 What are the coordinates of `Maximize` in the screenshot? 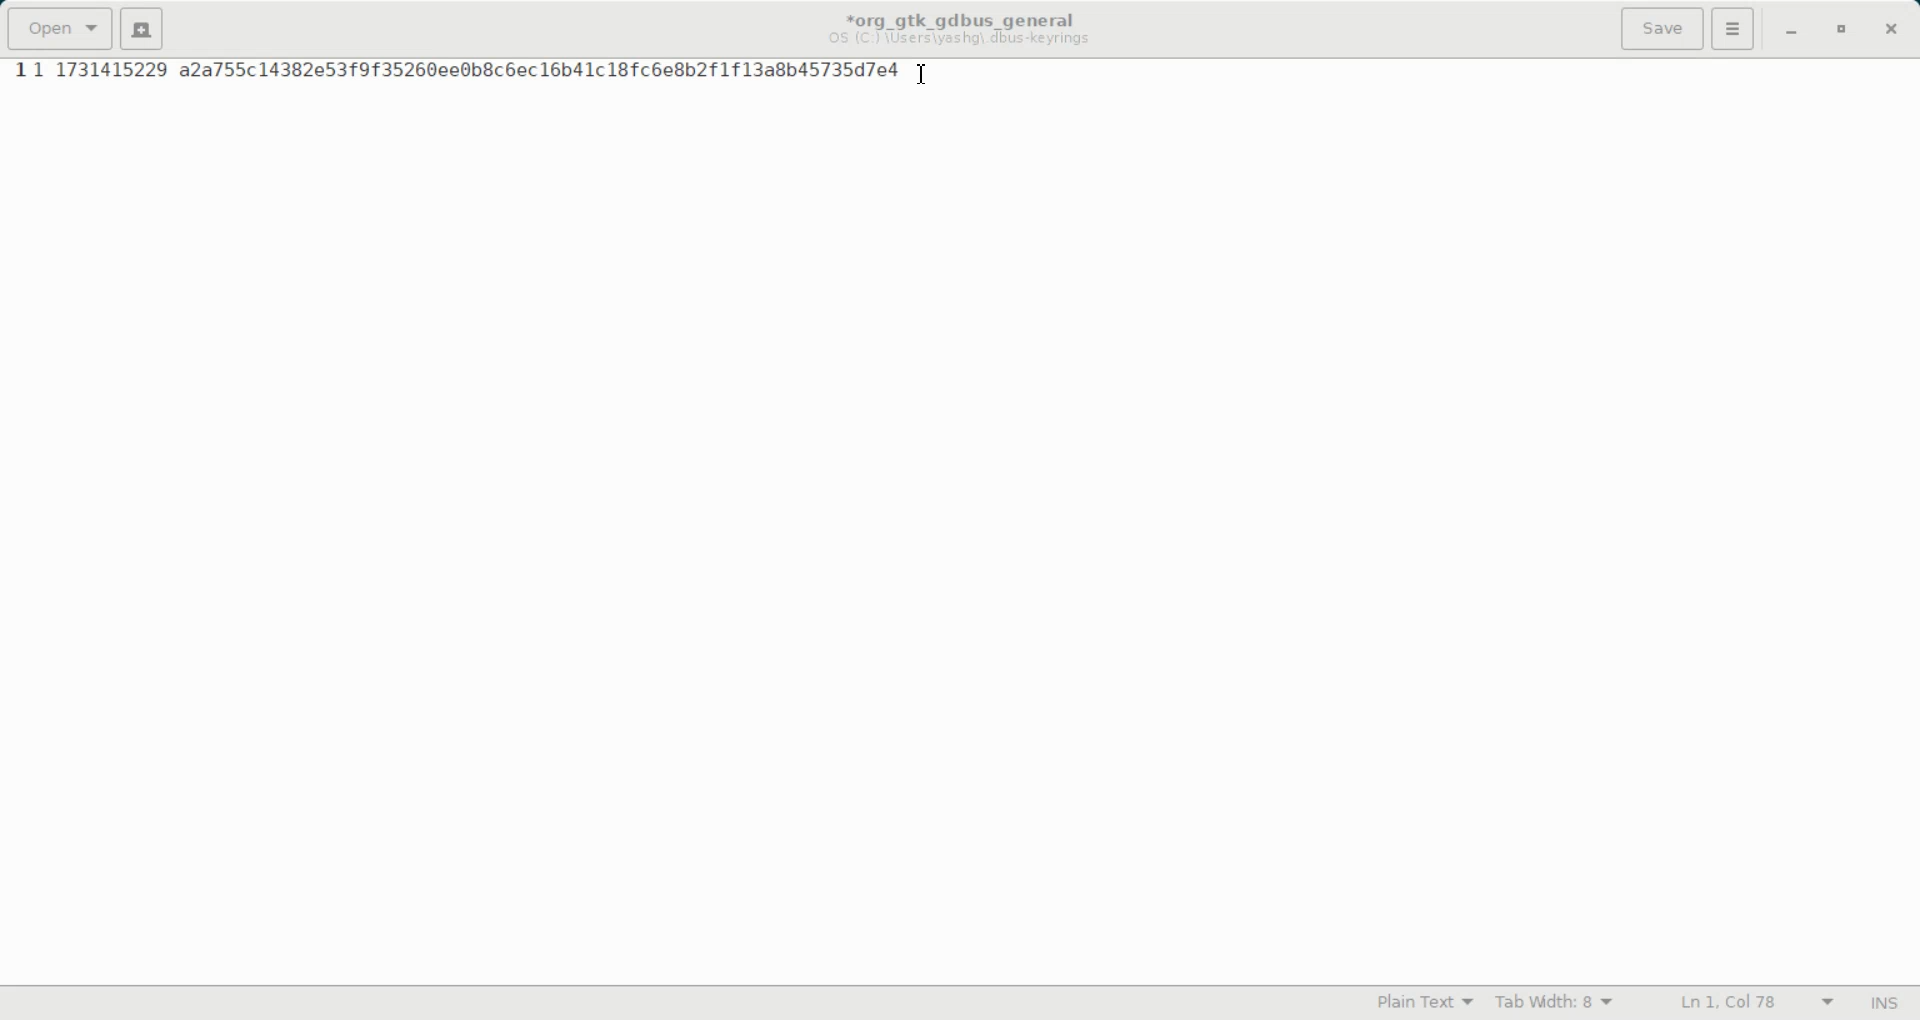 It's located at (1844, 31).